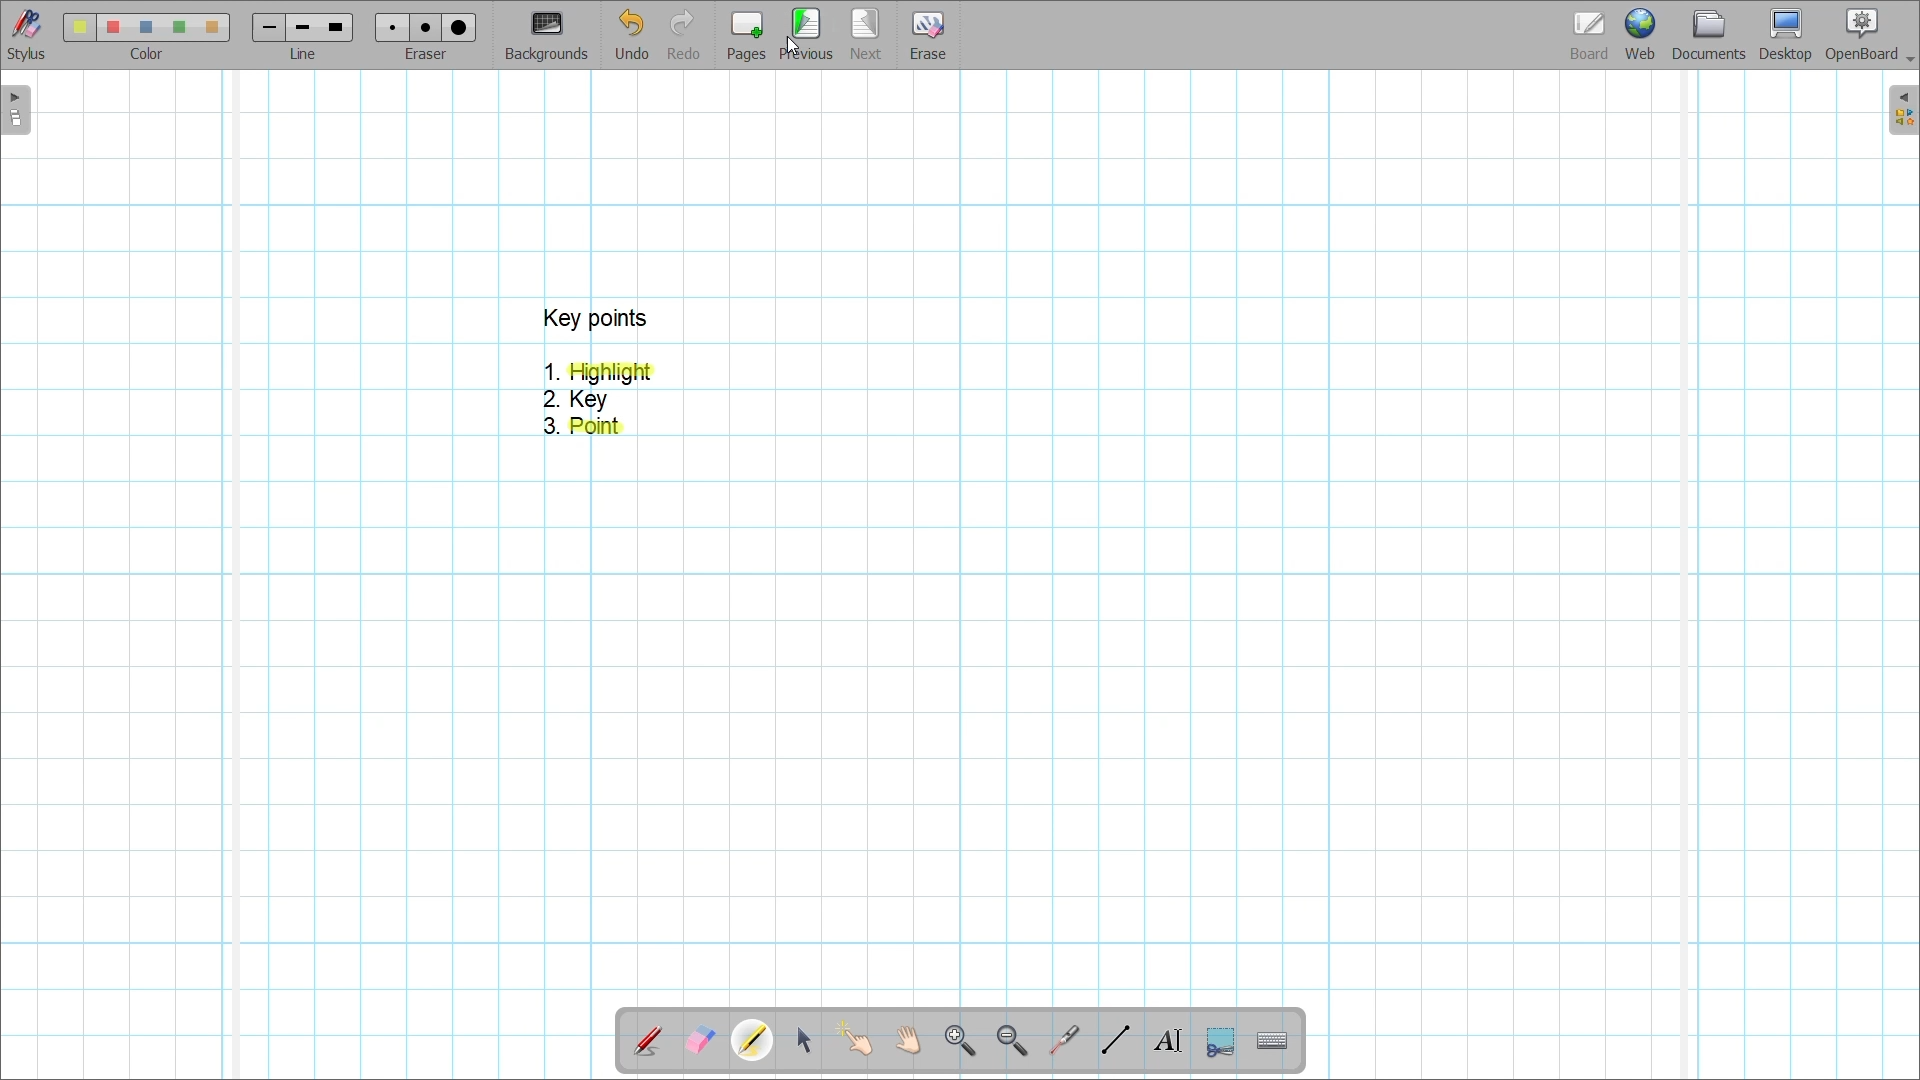  What do you see at coordinates (147, 28) in the screenshot?
I see `color3` at bounding box center [147, 28].